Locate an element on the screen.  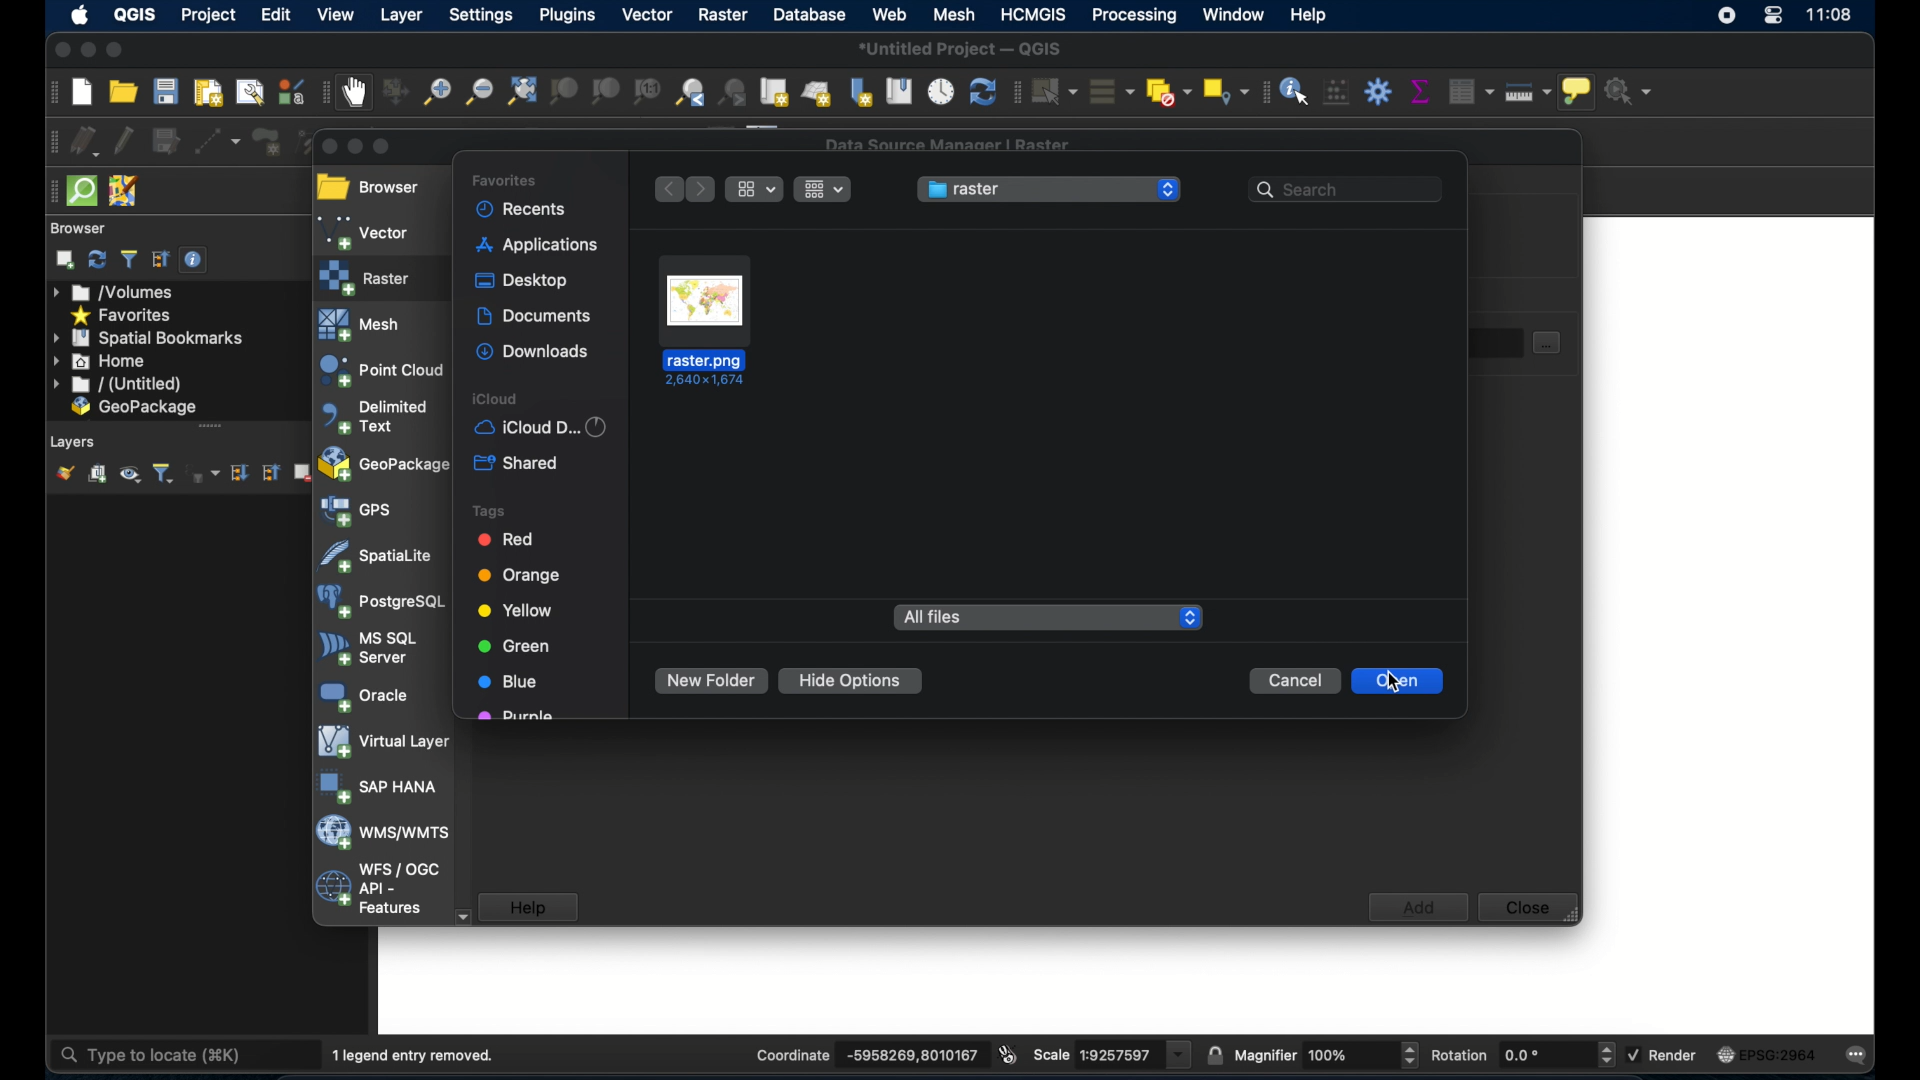
select all features is located at coordinates (1108, 91).